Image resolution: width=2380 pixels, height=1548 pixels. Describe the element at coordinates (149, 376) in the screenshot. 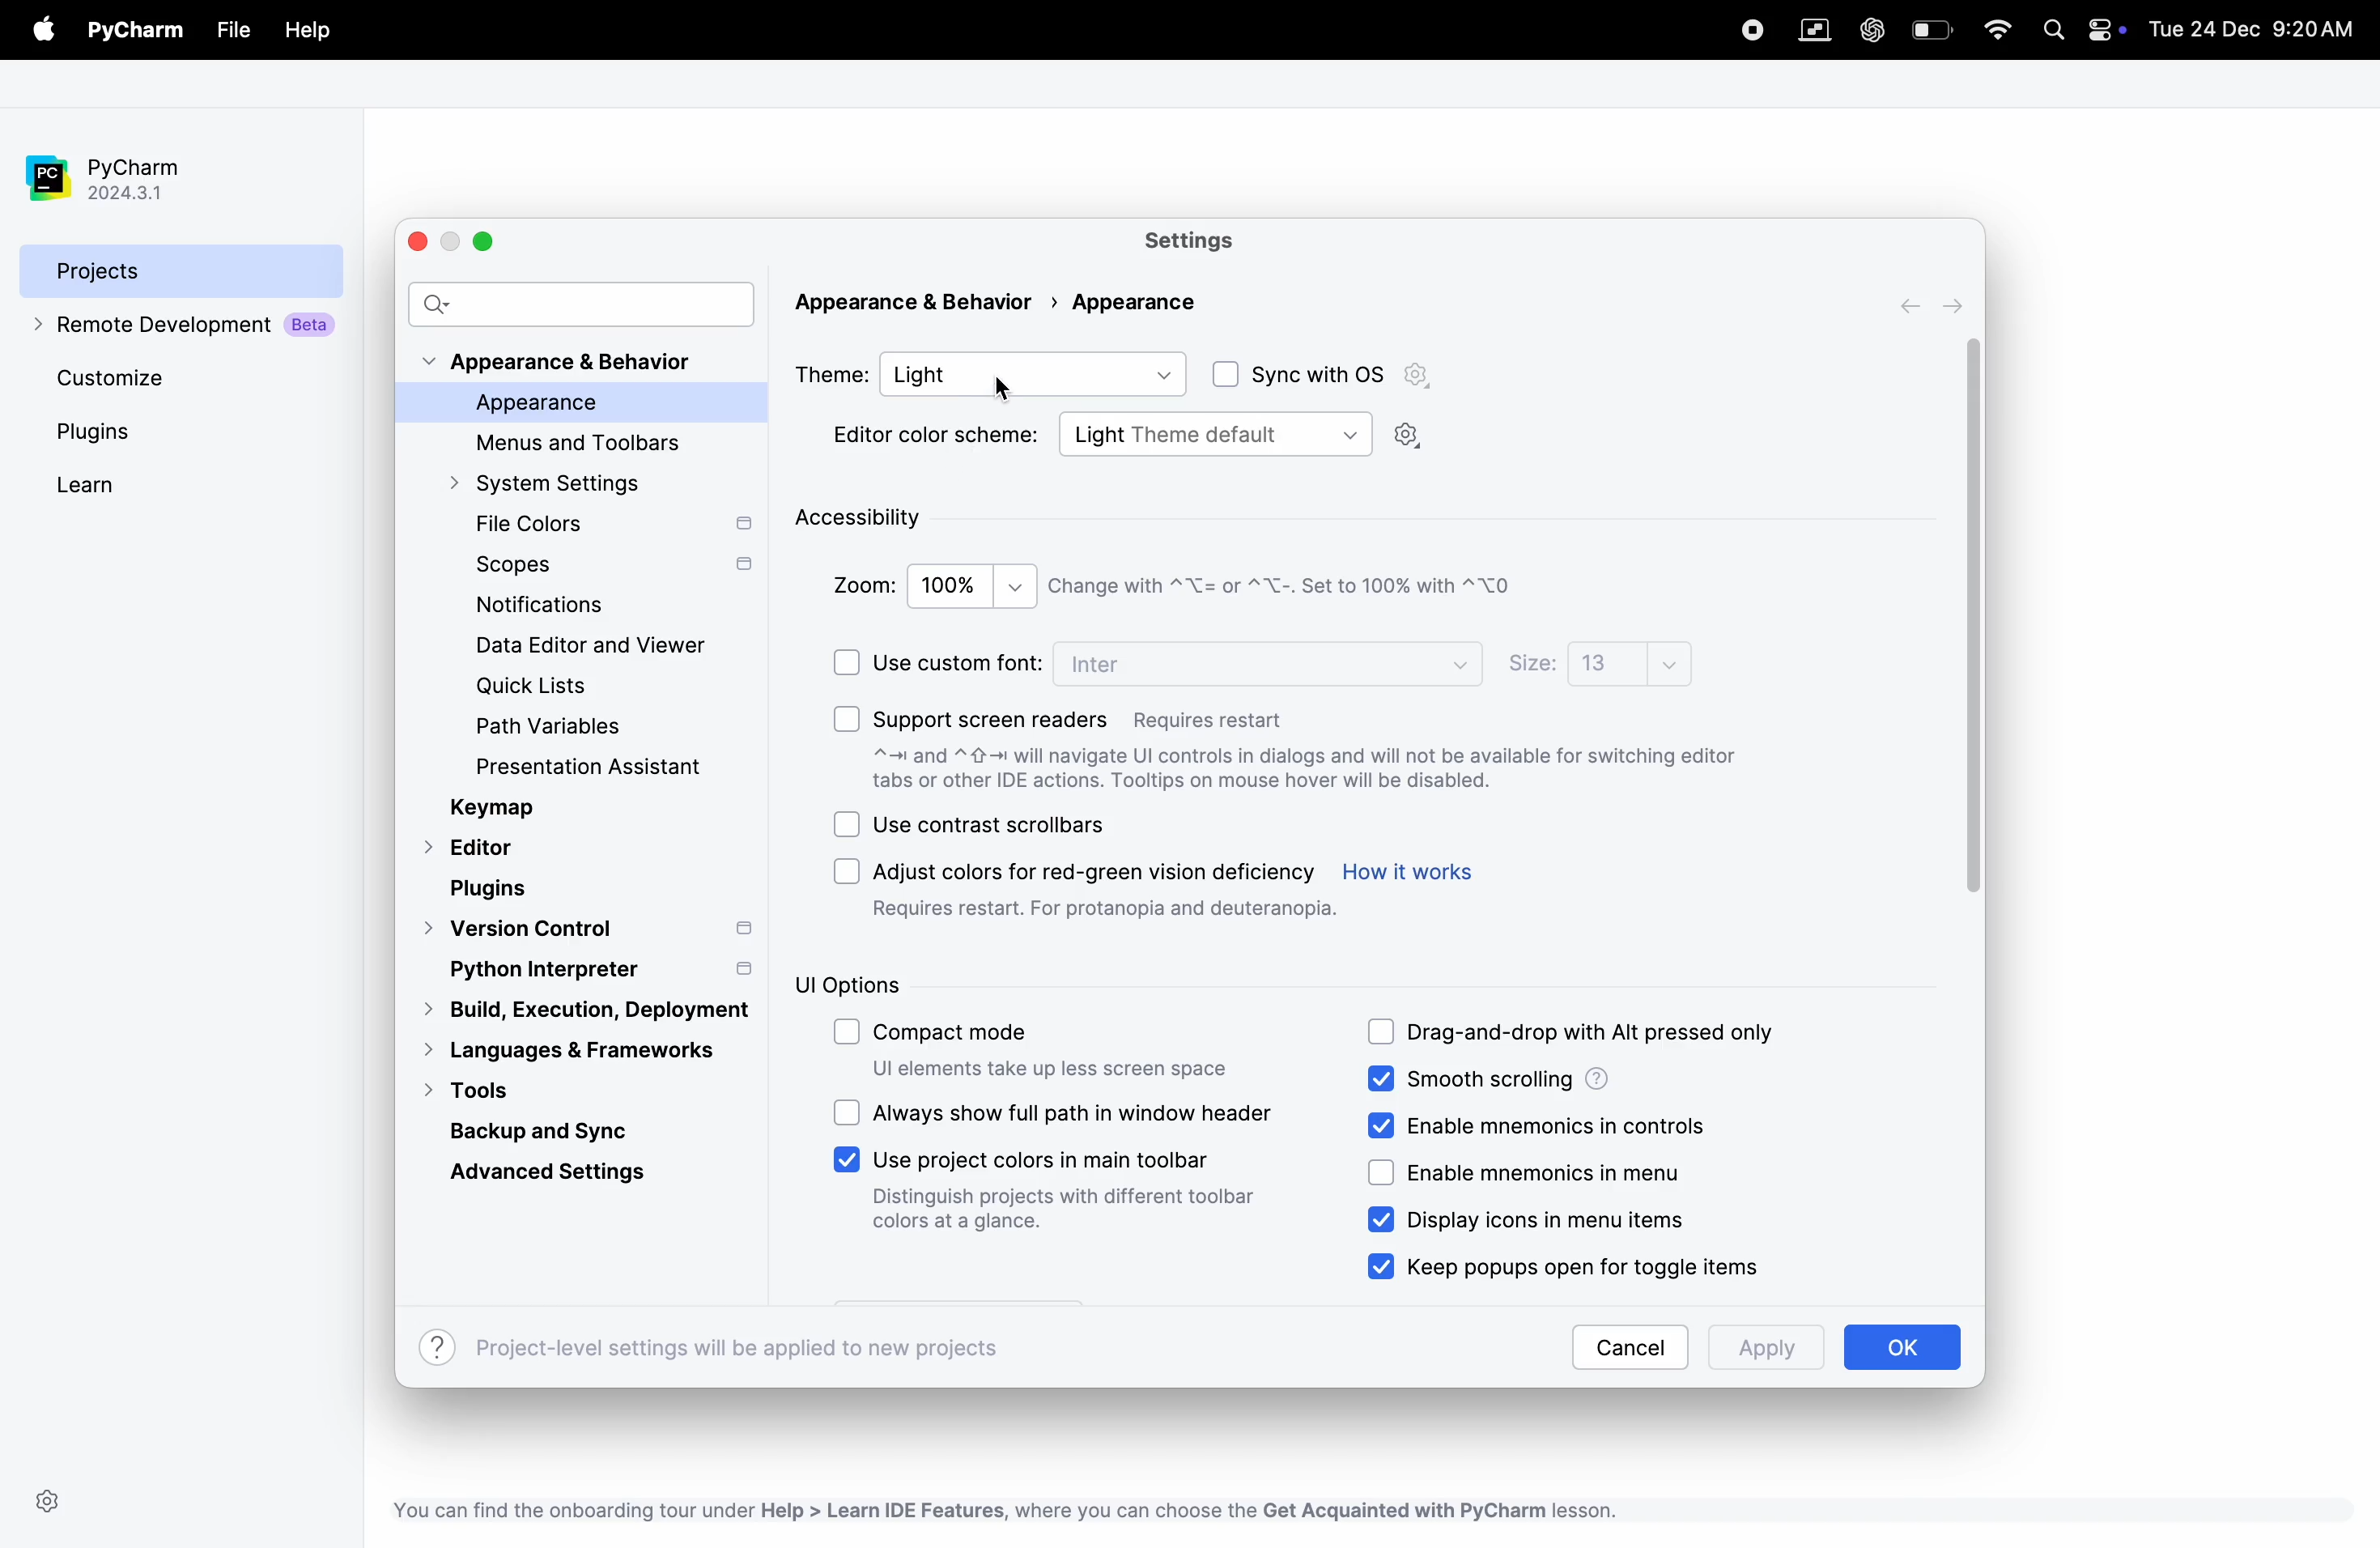

I see `customize` at that location.